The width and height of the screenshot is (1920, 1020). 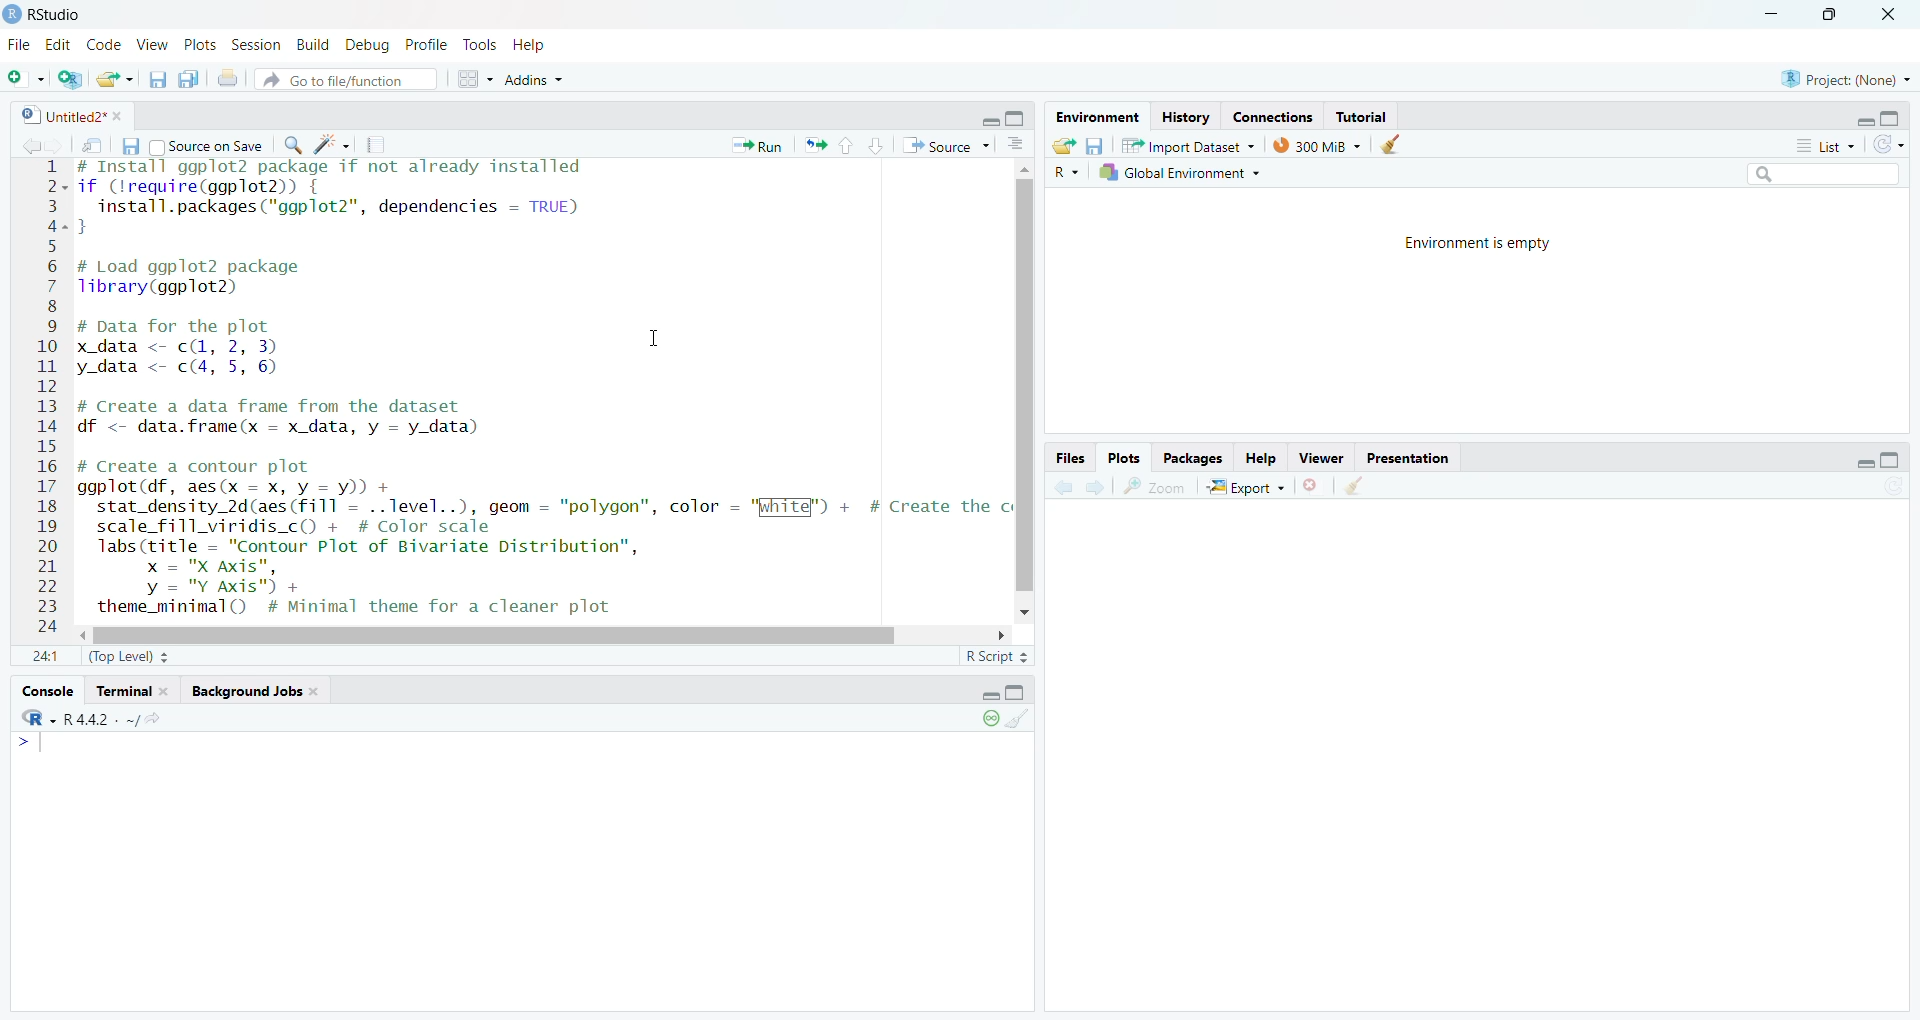 What do you see at coordinates (1859, 118) in the screenshot?
I see `hide r script` at bounding box center [1859, 118].